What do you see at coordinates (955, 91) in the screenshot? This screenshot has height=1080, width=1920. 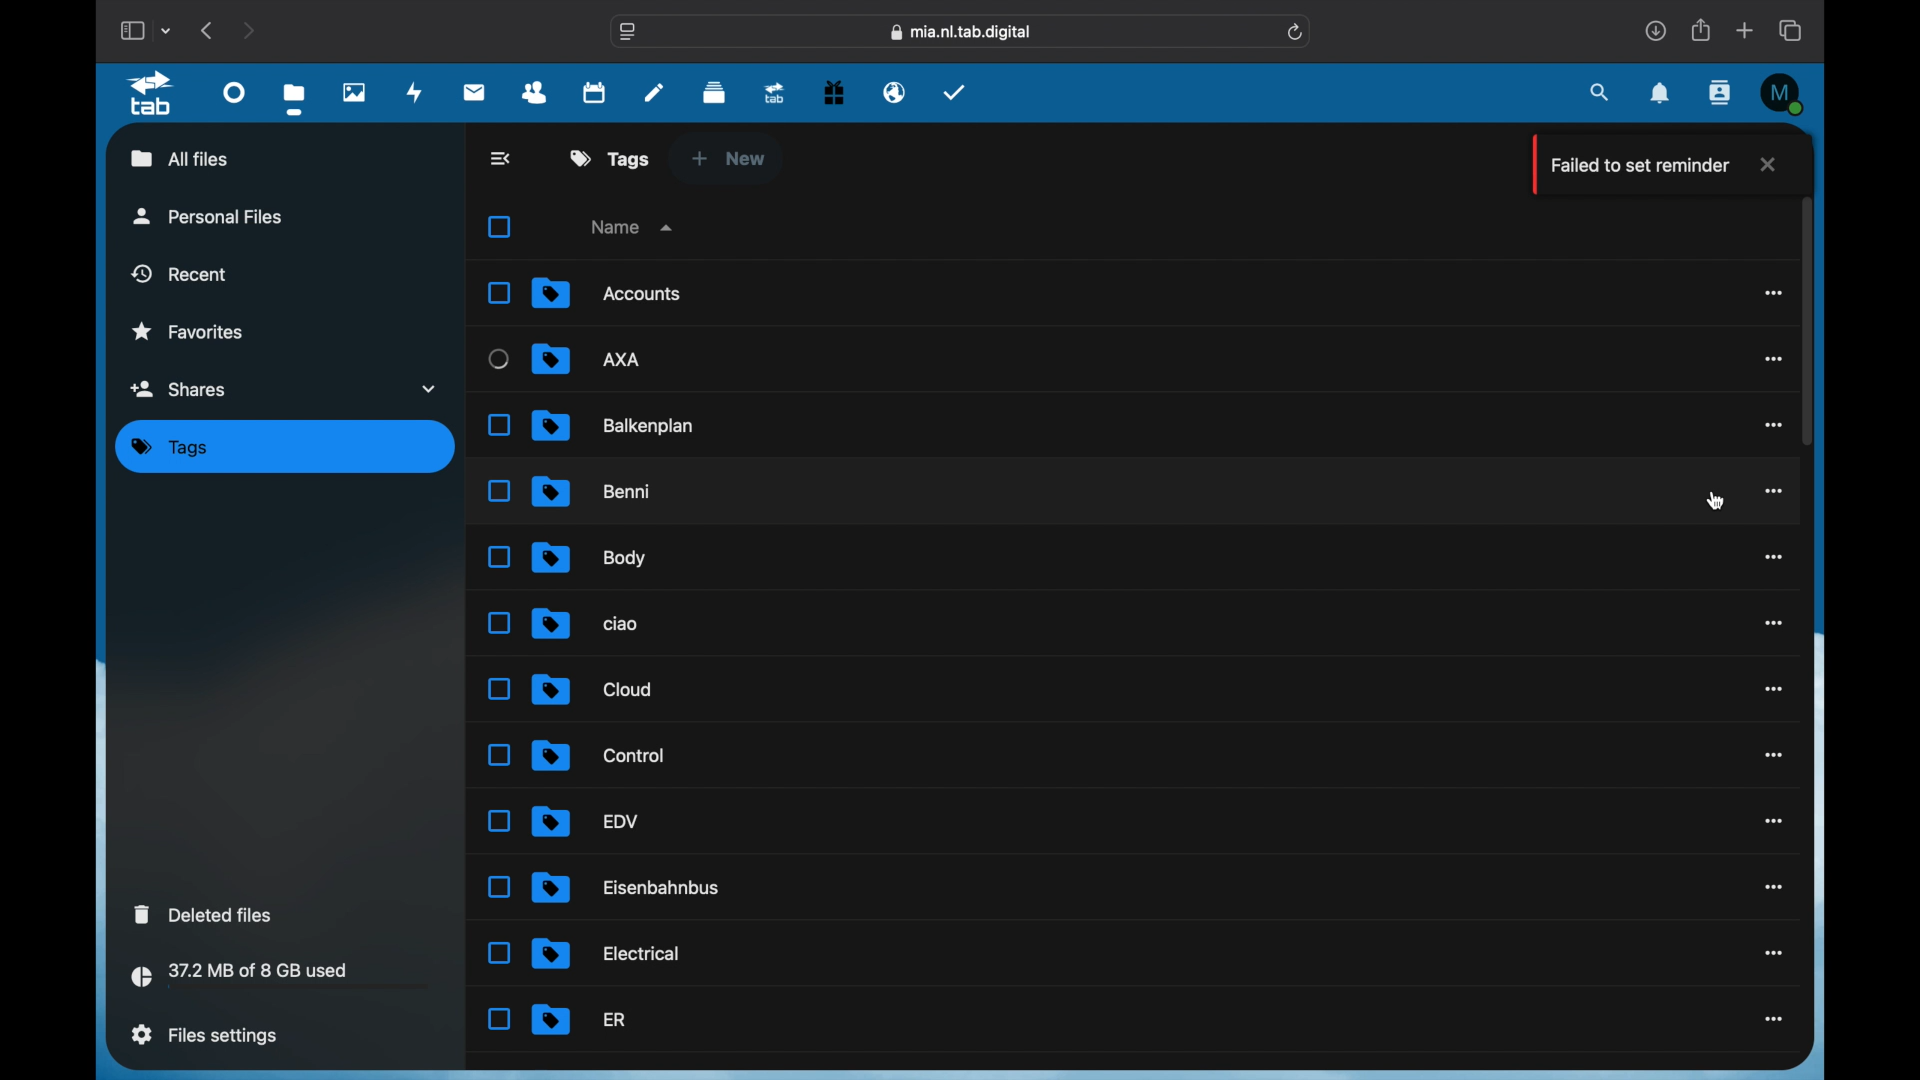 I see `tasks` at bounding box center [955, 91].